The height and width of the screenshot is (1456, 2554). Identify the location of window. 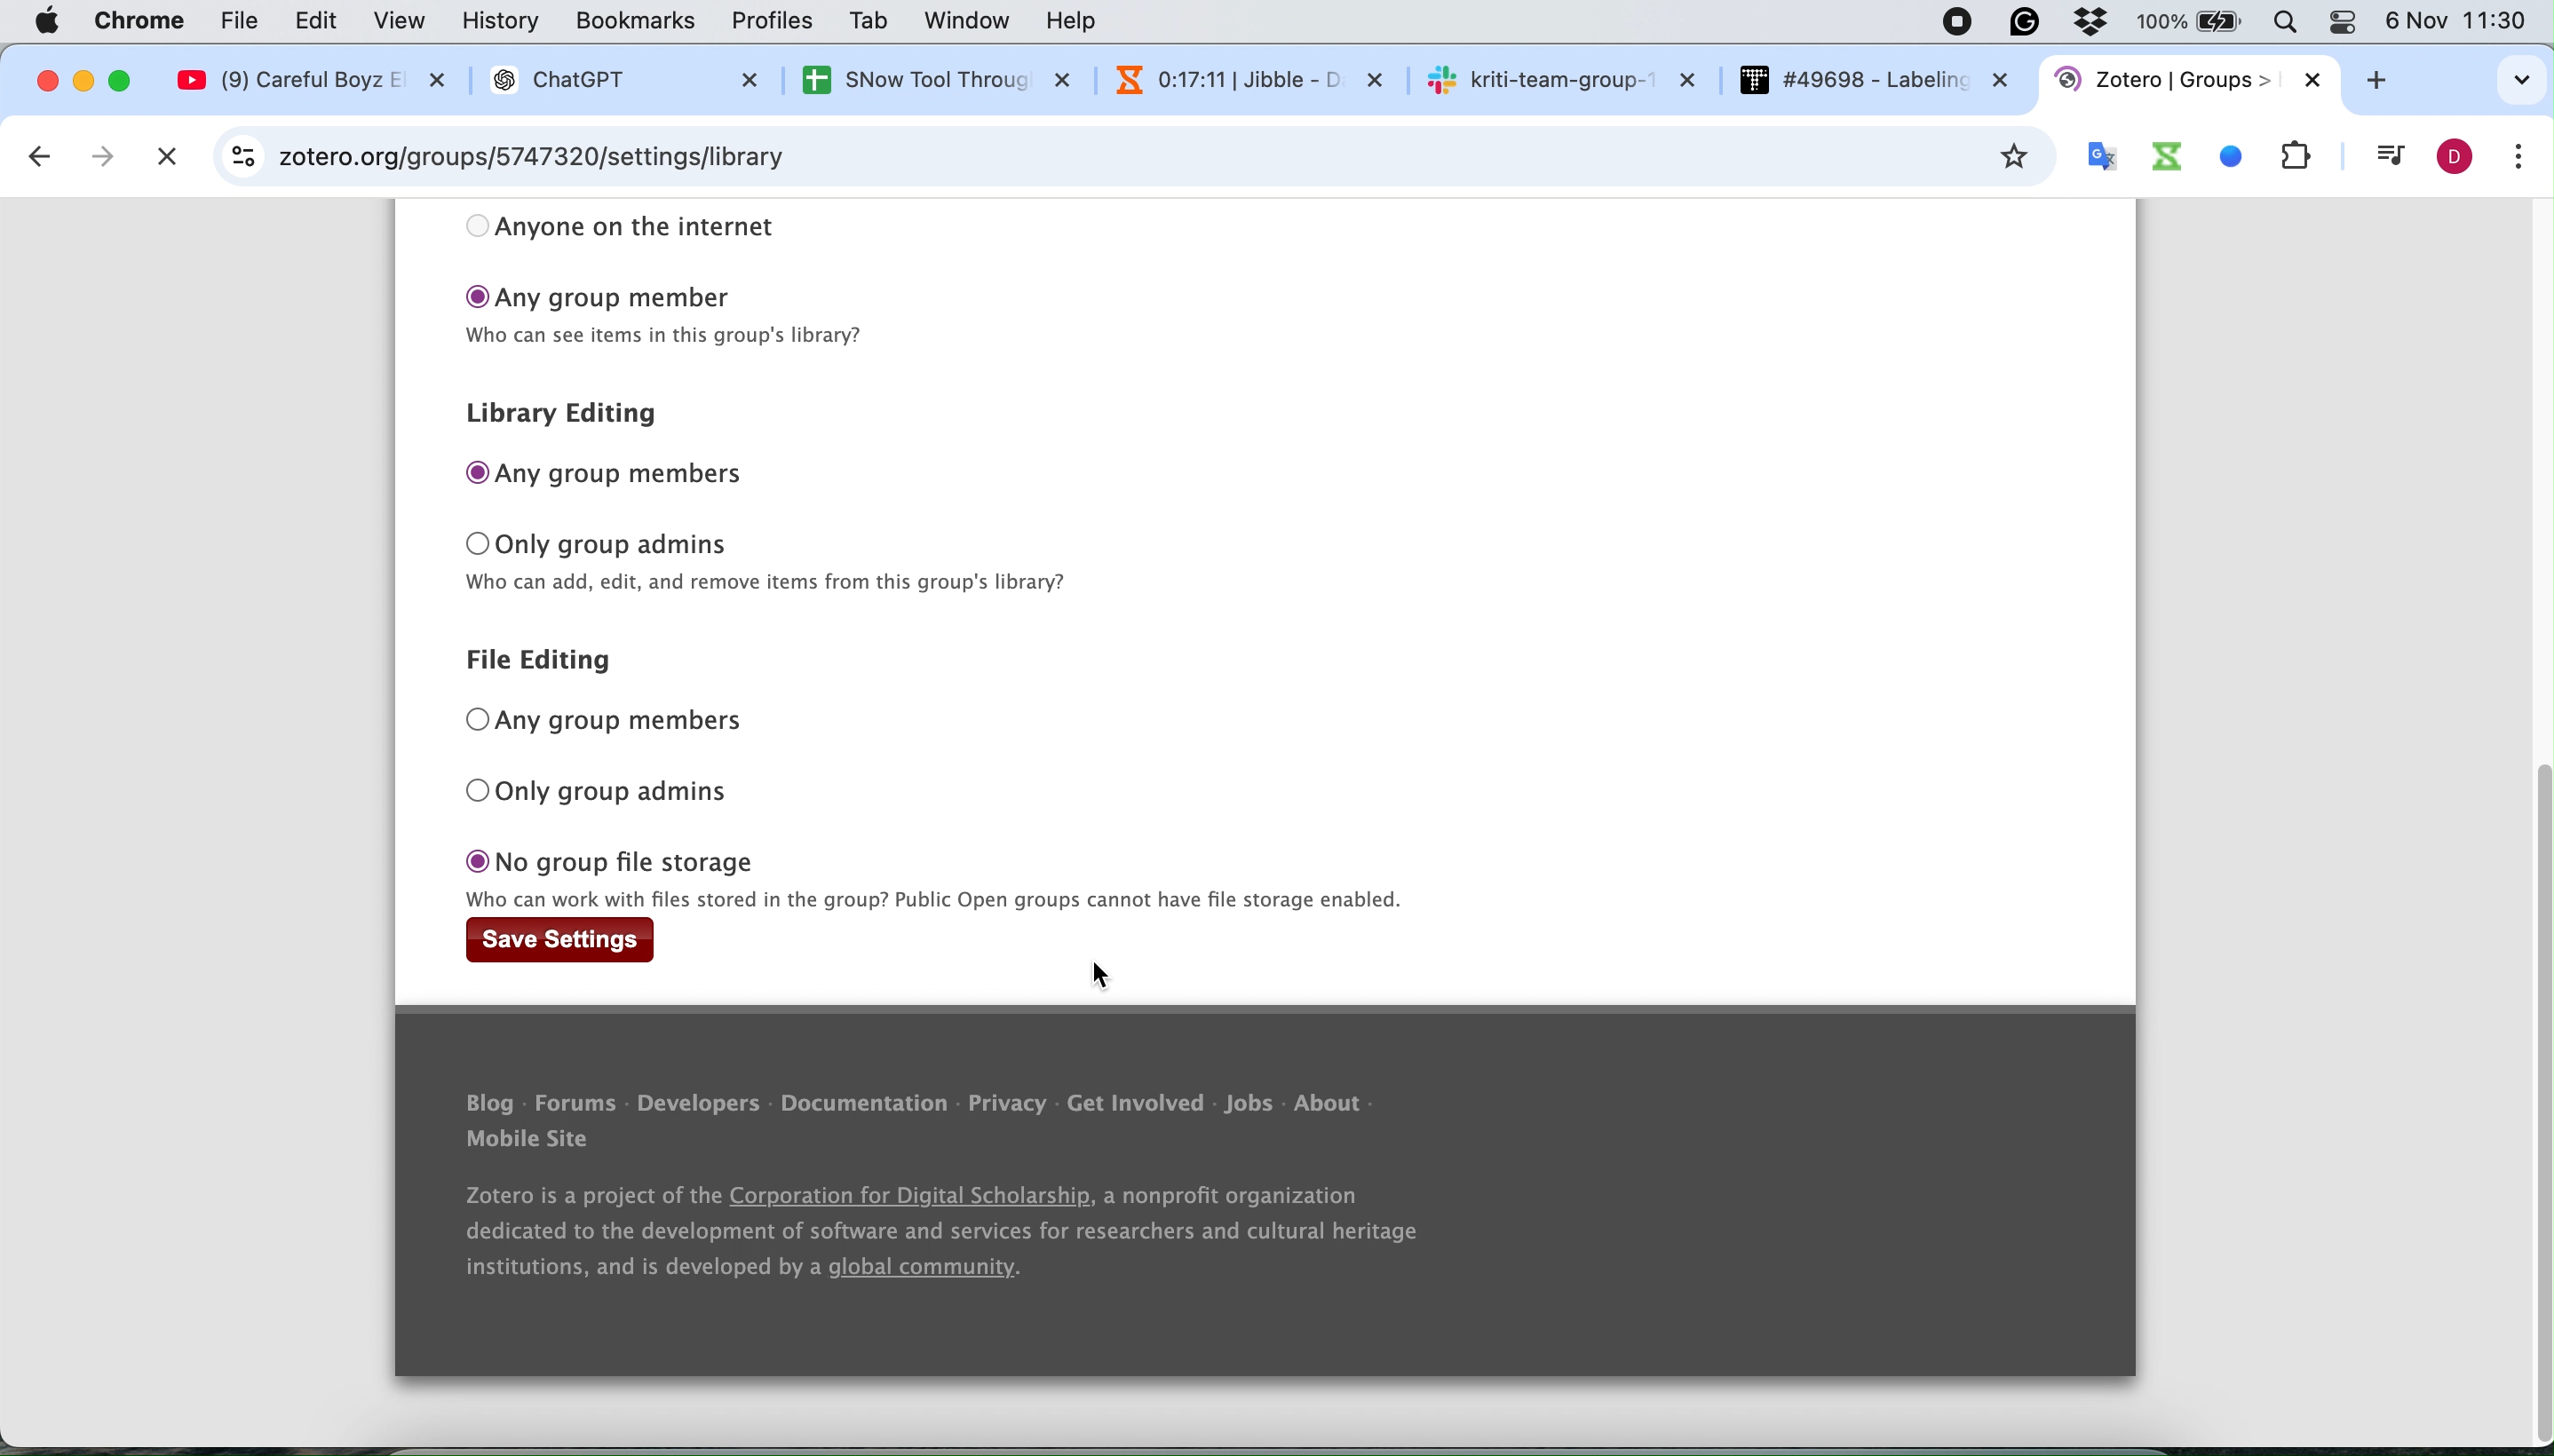
(971, 22).